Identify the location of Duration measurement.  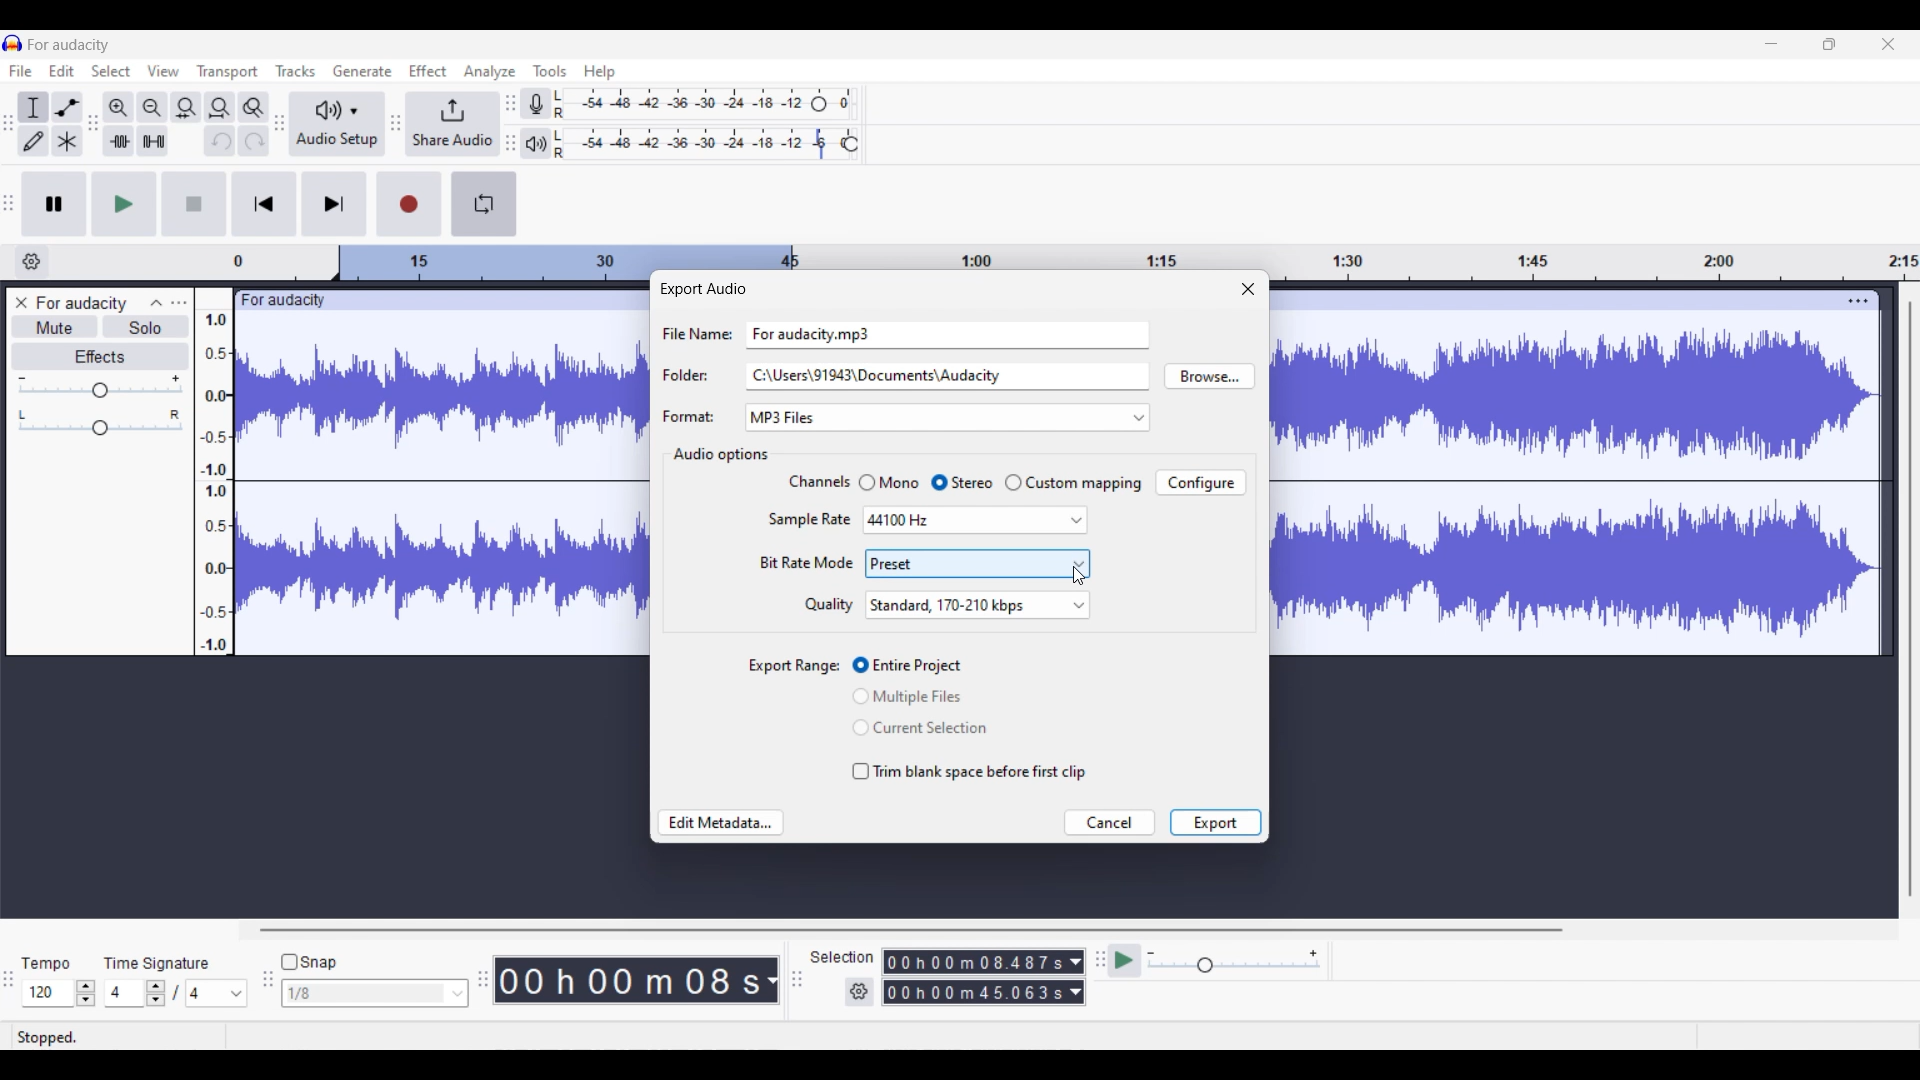
(1075, 992).